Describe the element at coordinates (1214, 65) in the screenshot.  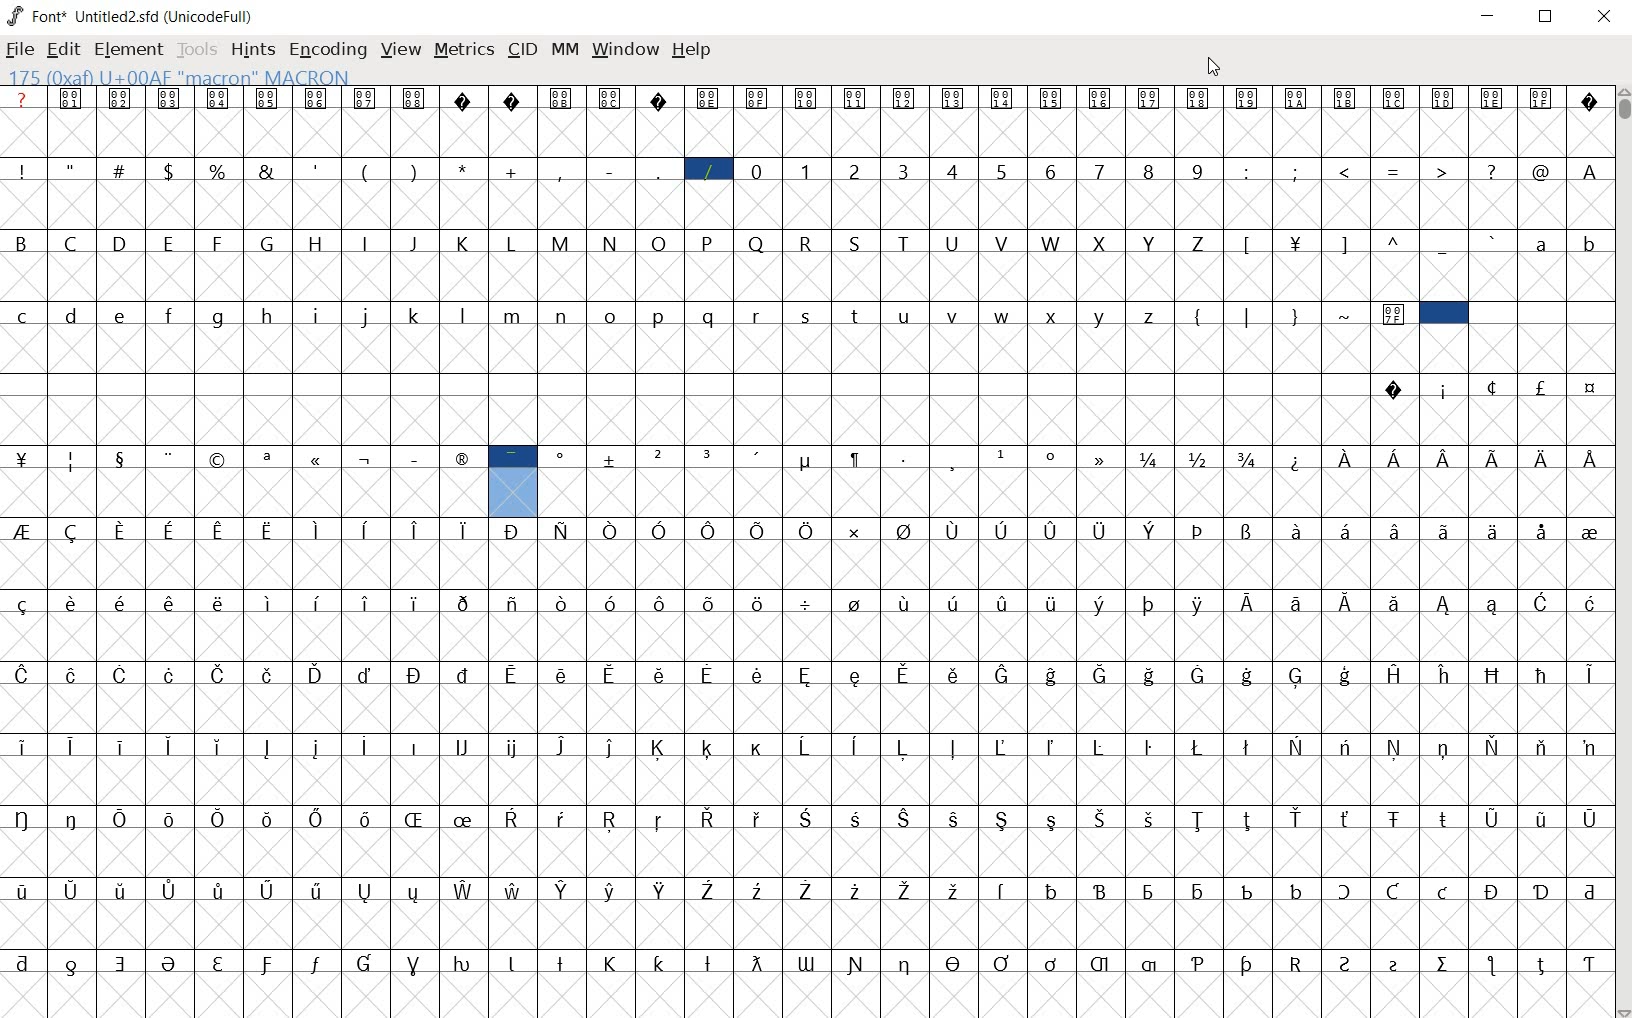
I see `CURSOR` at that location.